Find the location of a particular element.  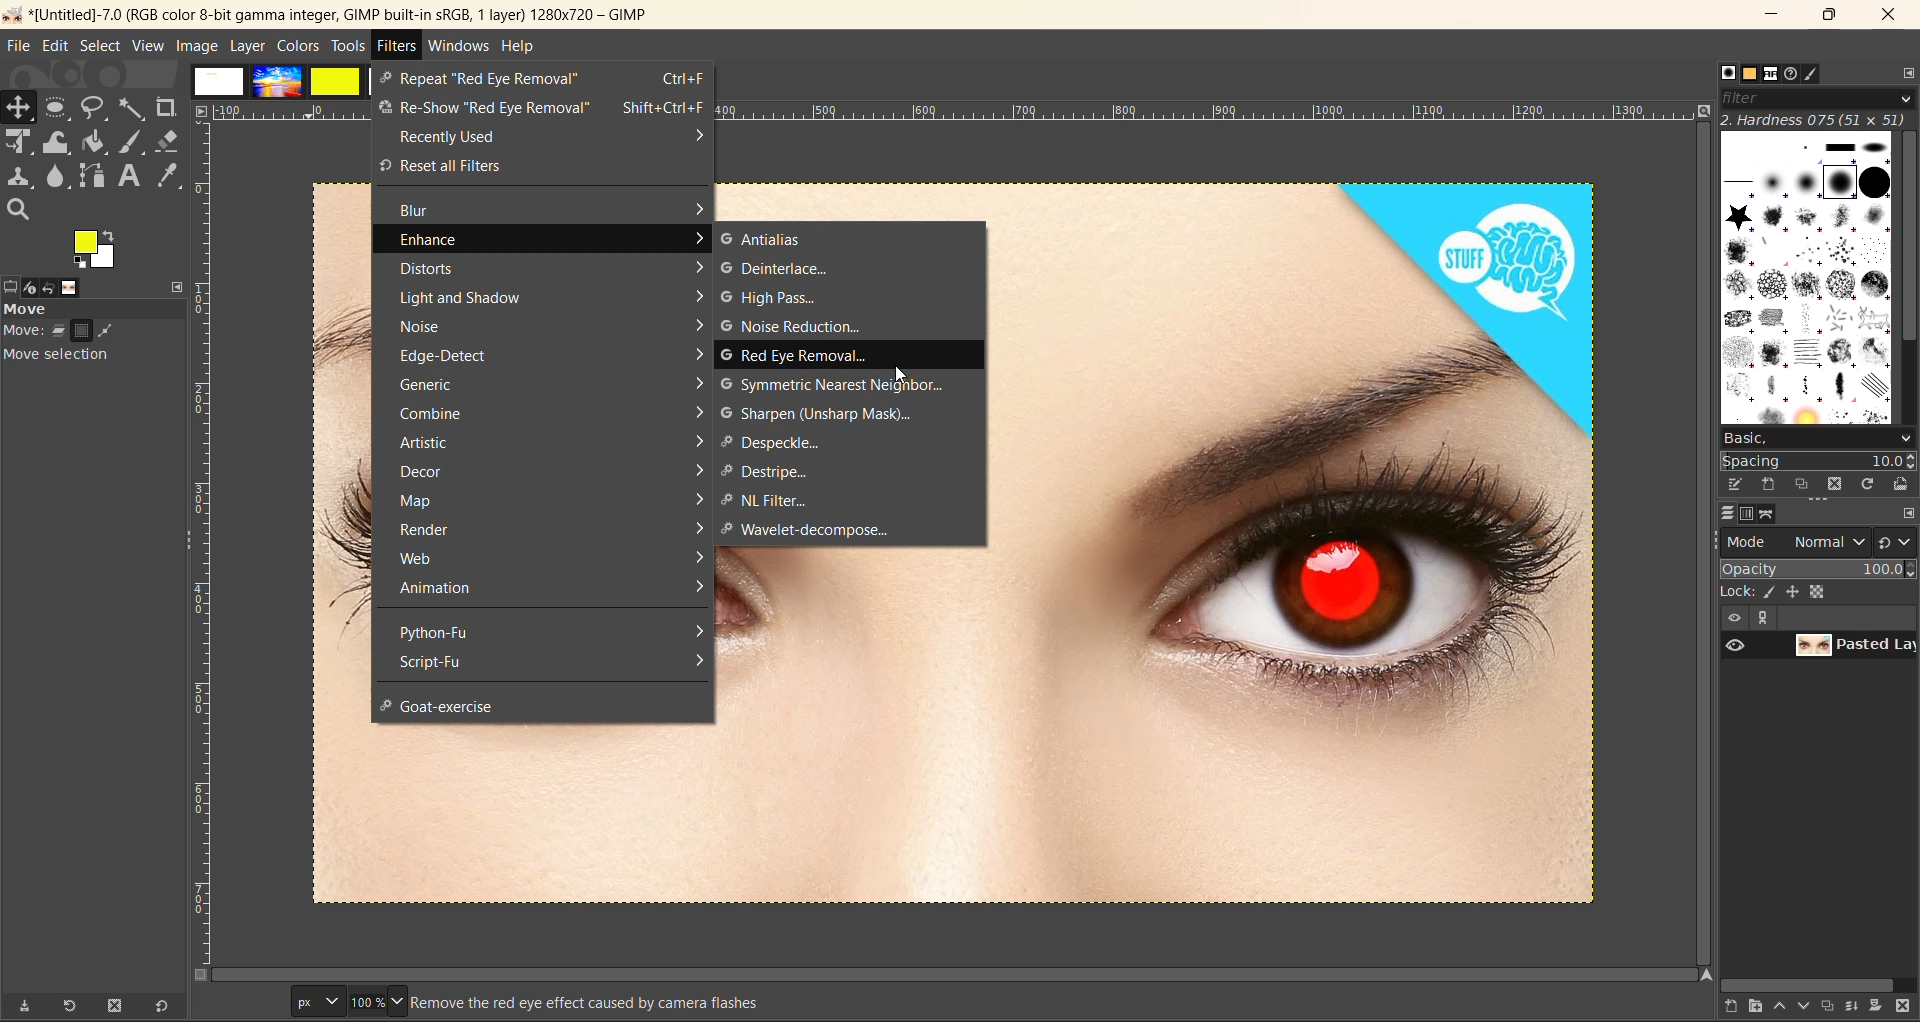

app name and file name is located at coordinates (335, 12).